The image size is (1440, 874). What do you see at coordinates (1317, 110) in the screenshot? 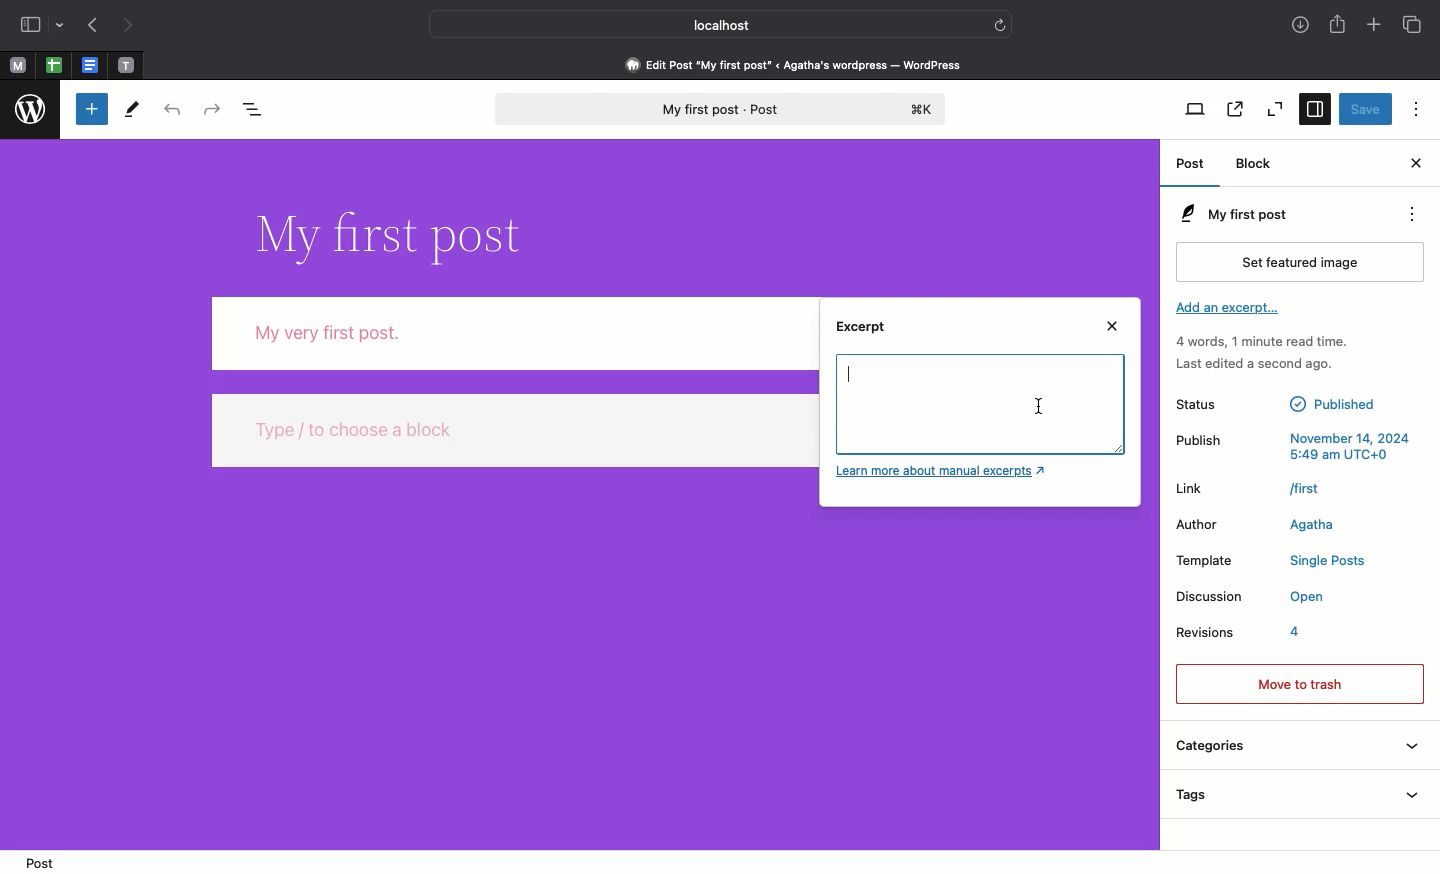
I see `Settings` at bounding box center [1317, 110].